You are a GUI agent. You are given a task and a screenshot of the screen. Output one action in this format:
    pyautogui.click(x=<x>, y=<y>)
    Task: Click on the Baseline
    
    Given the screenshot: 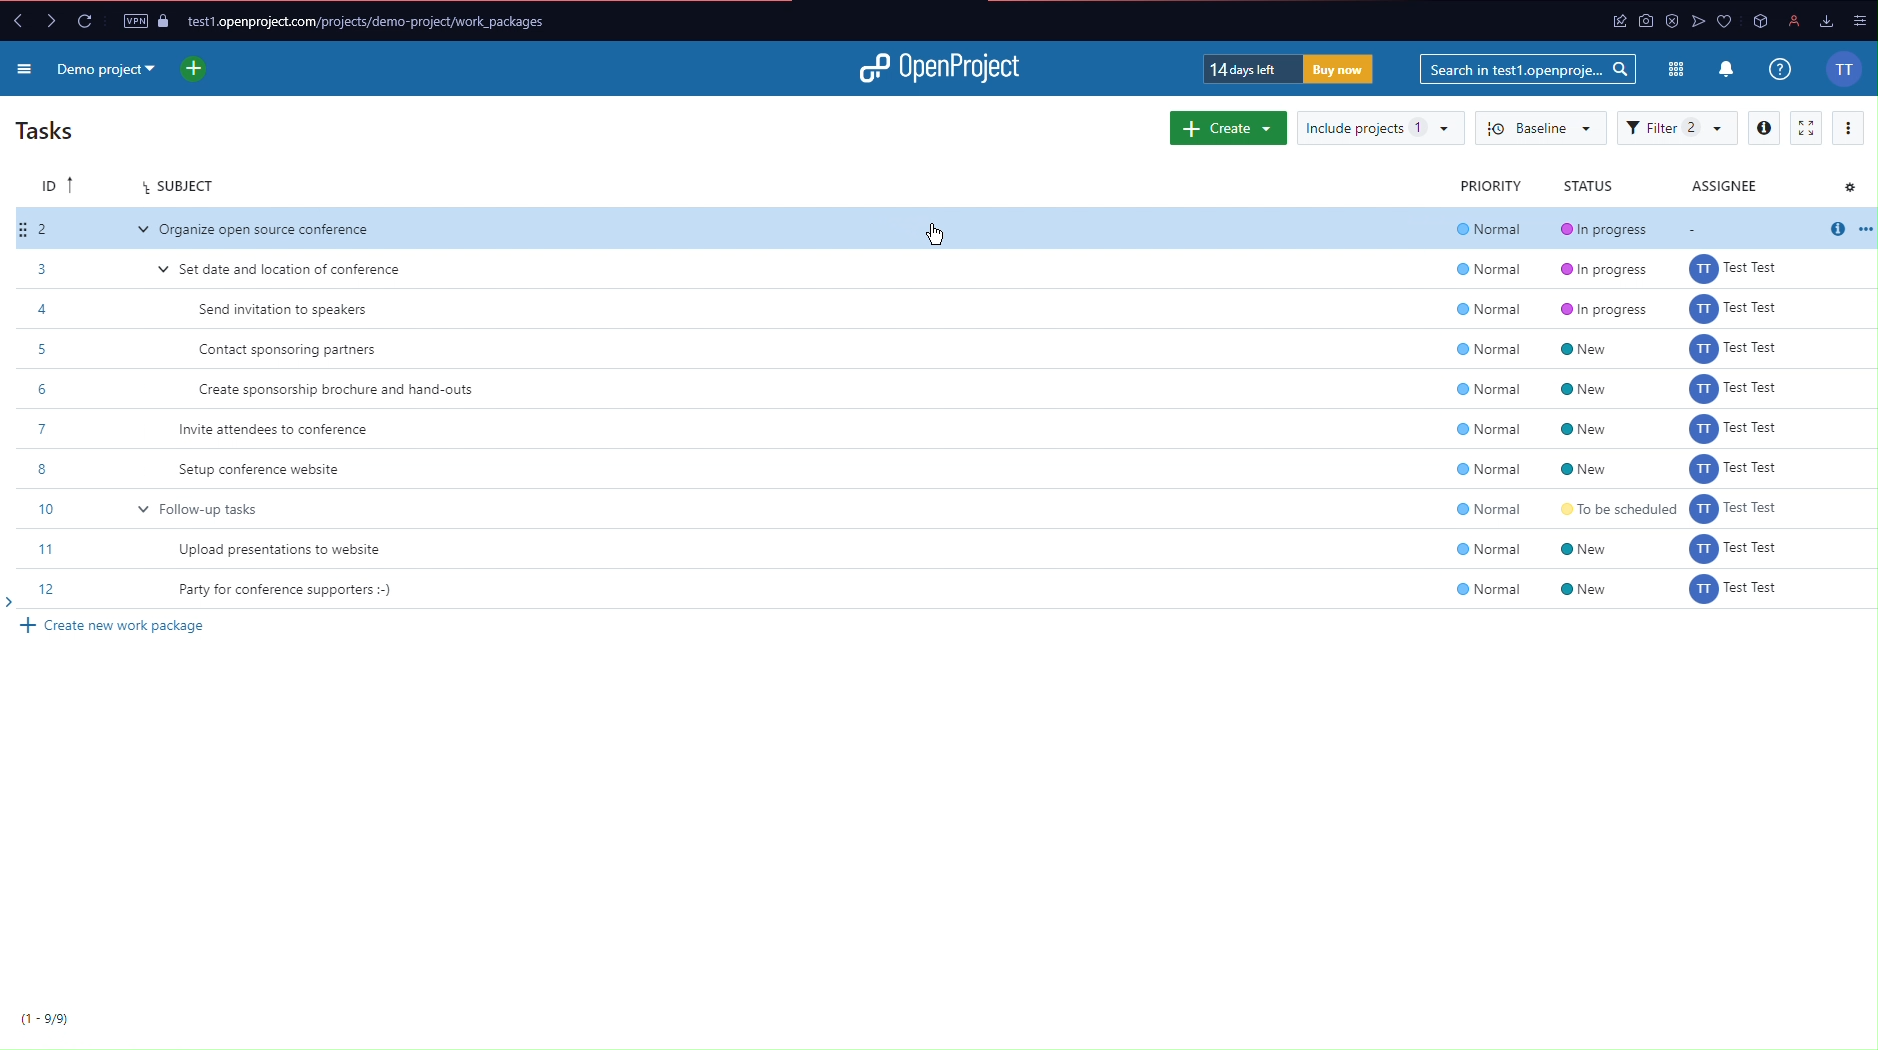 What is the action you would take?
    pyautogui.click(x=1543, y=126)
    